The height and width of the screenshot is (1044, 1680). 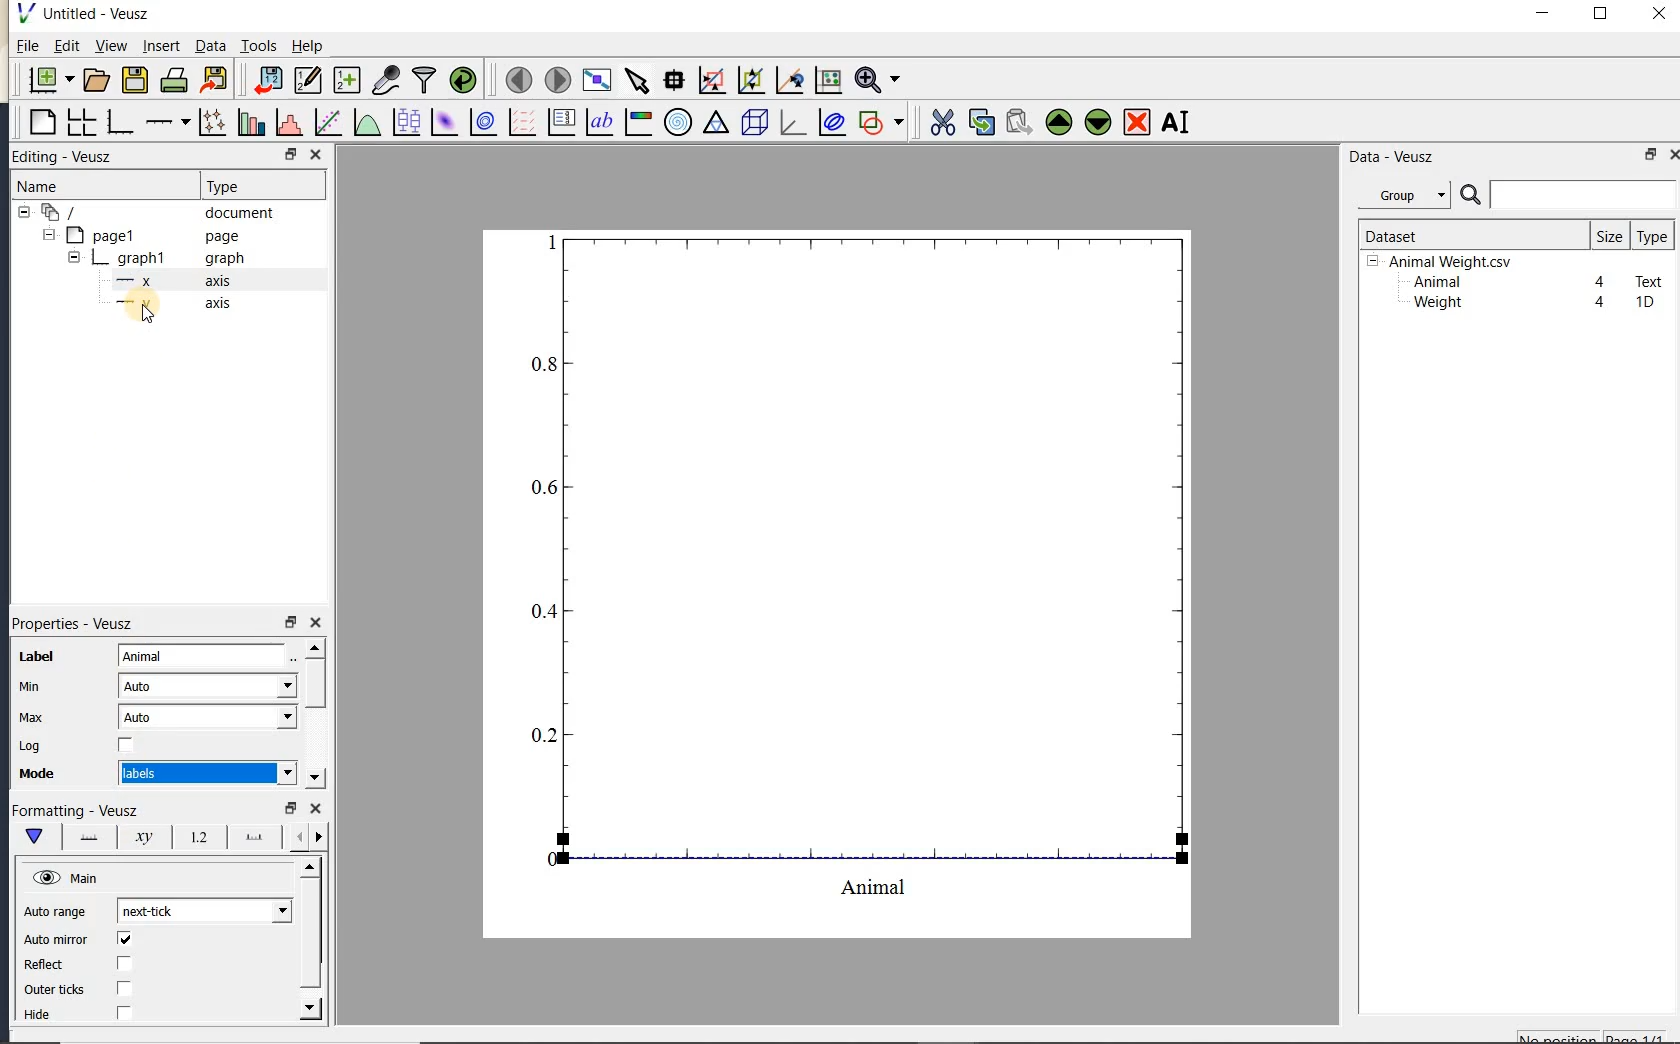 What do you see at coordinates (289, 808) in the screenshot?
I see `restore` at bounding box center [289, 808].